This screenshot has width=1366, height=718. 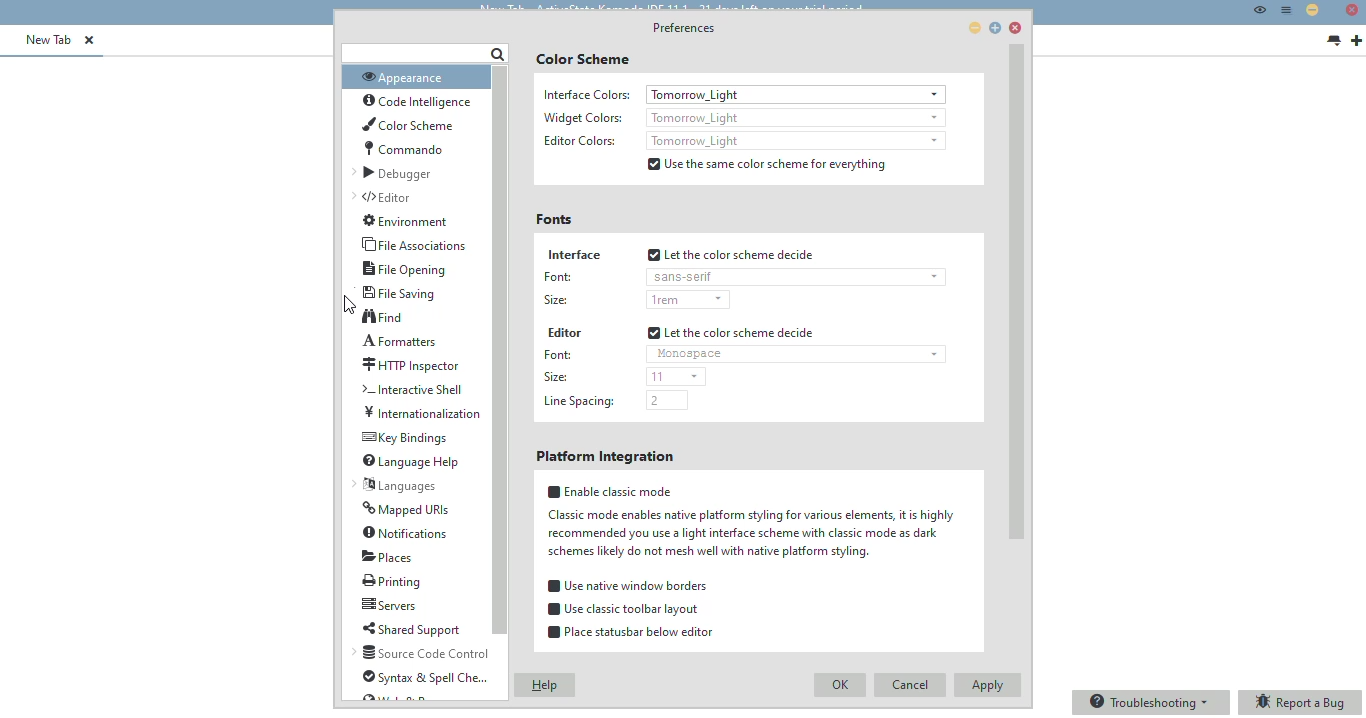 What do you see at coordinates (389, 604) in the screenshot?
I see `servers` at bounding box center [389, 604].